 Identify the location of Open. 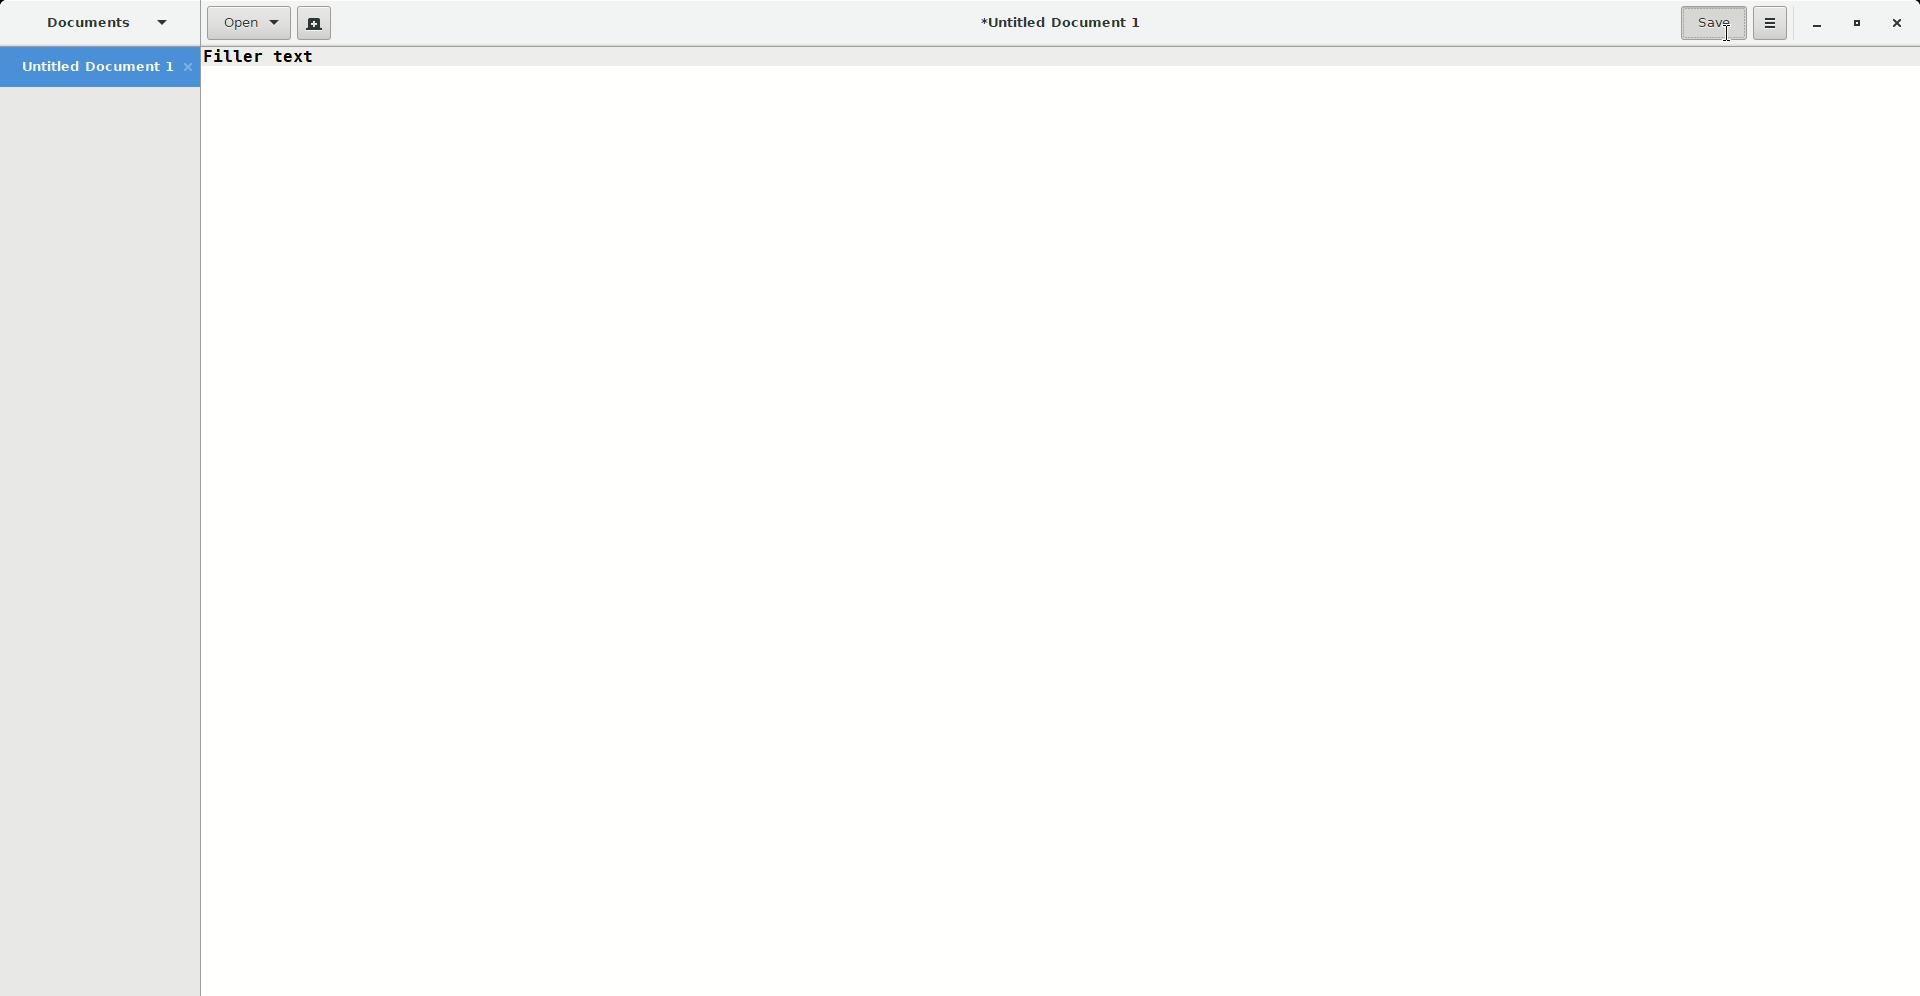
(247, 25).